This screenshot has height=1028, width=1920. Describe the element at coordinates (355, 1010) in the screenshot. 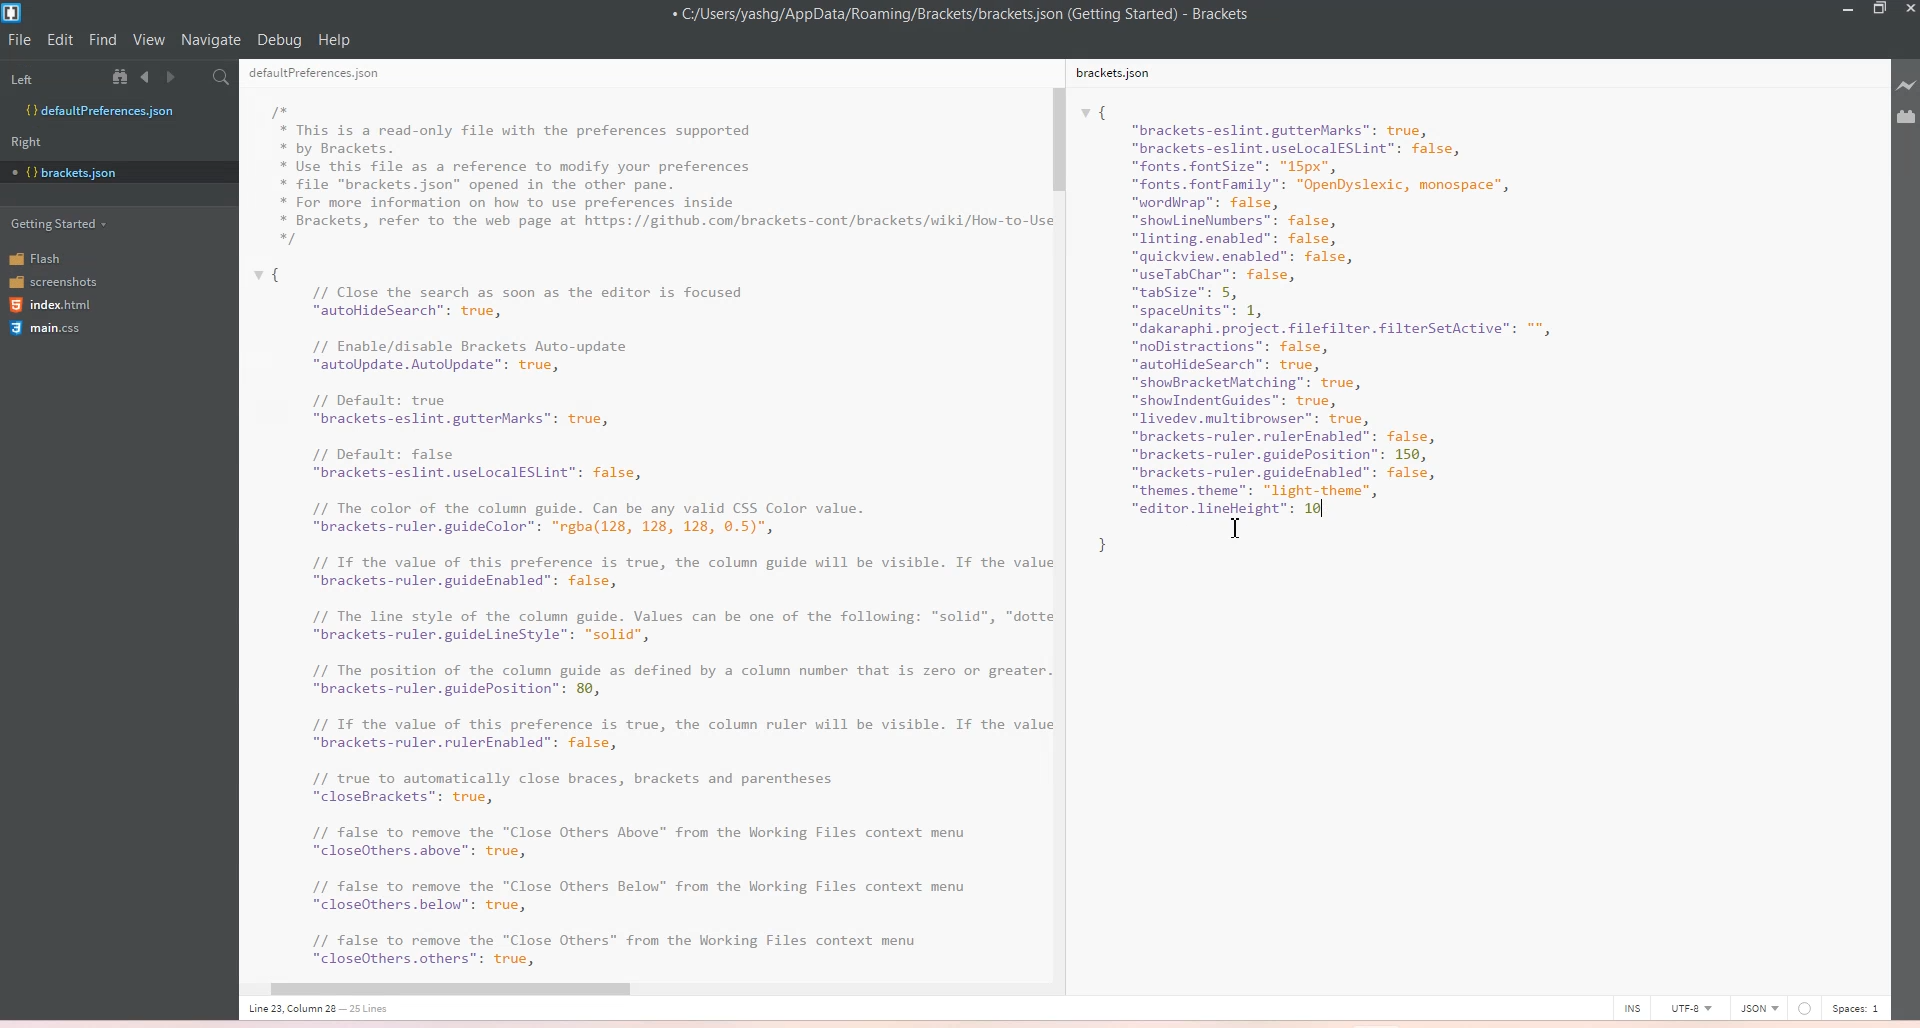

I see `Line 23, Column 27 - 25 Lines` at that location.